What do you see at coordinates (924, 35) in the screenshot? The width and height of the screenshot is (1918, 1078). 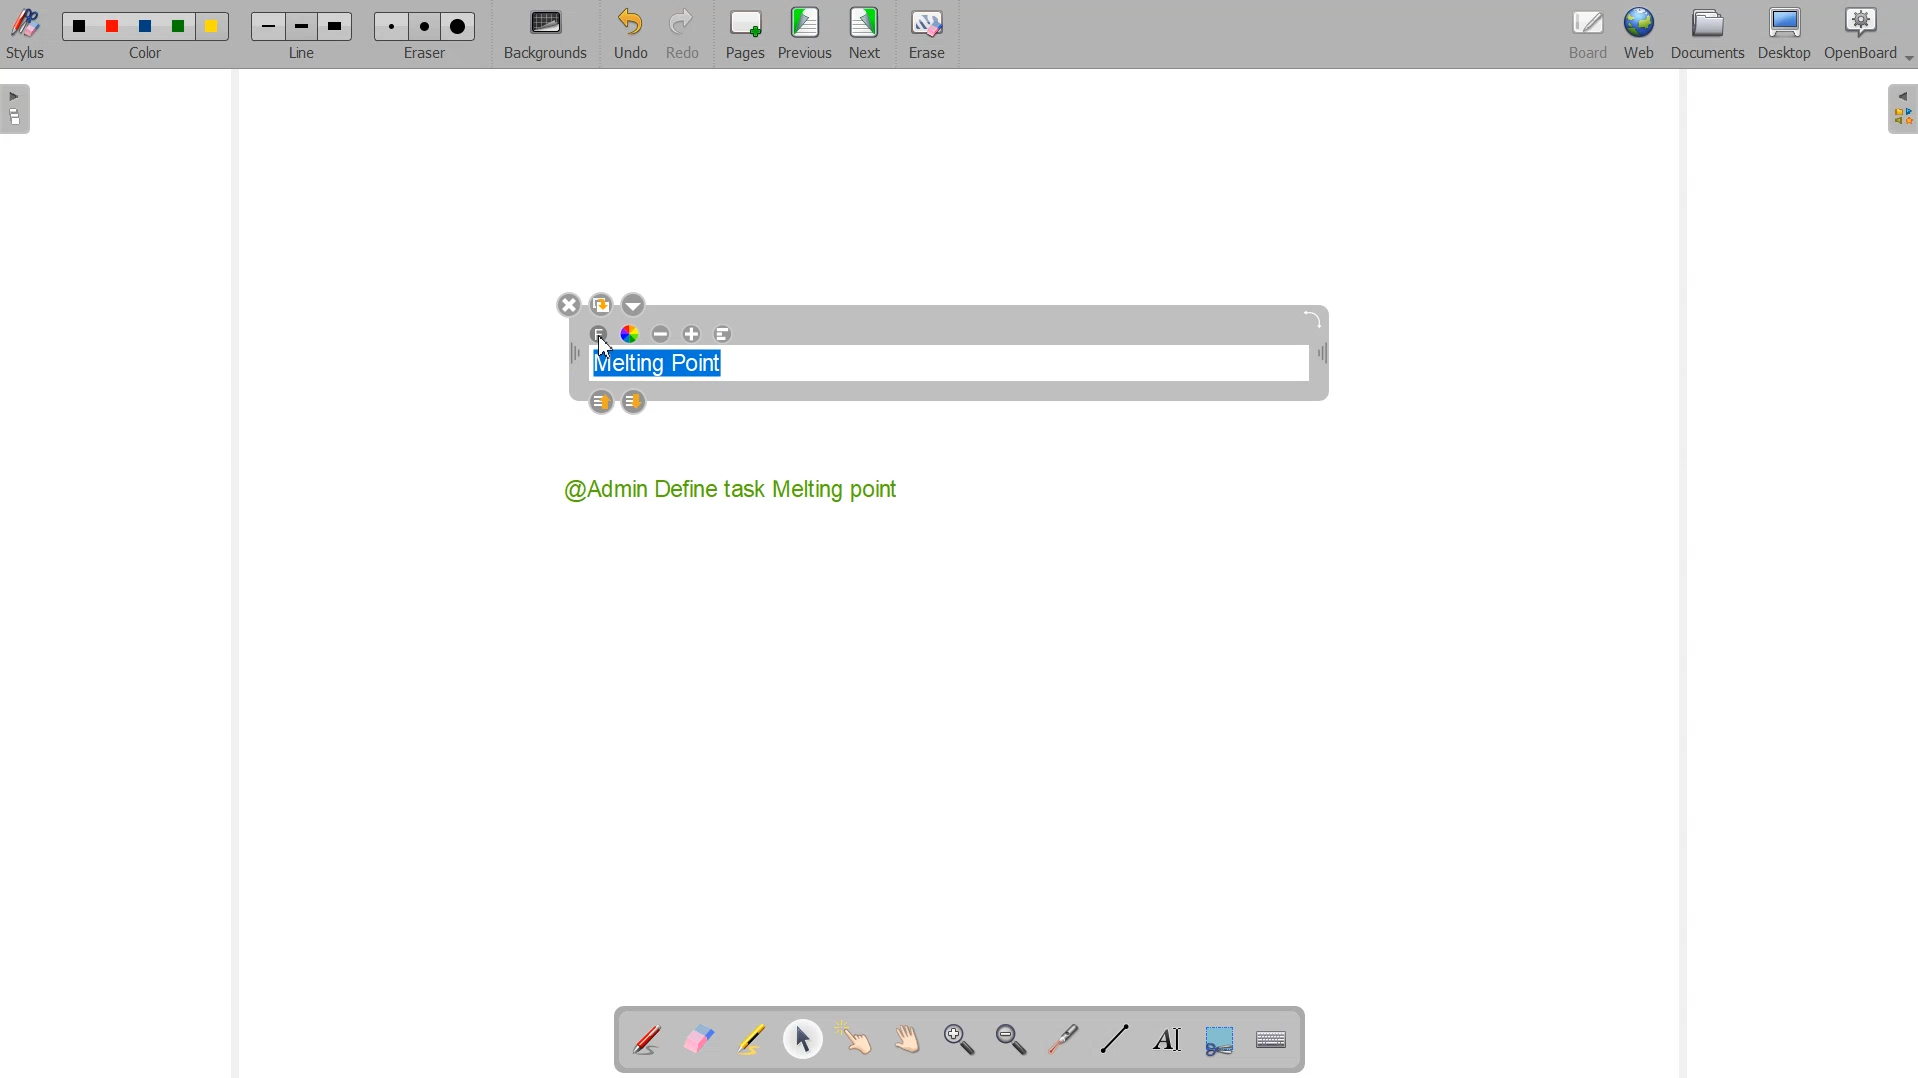 I see `Eraser` at bounding box center [924, 35].